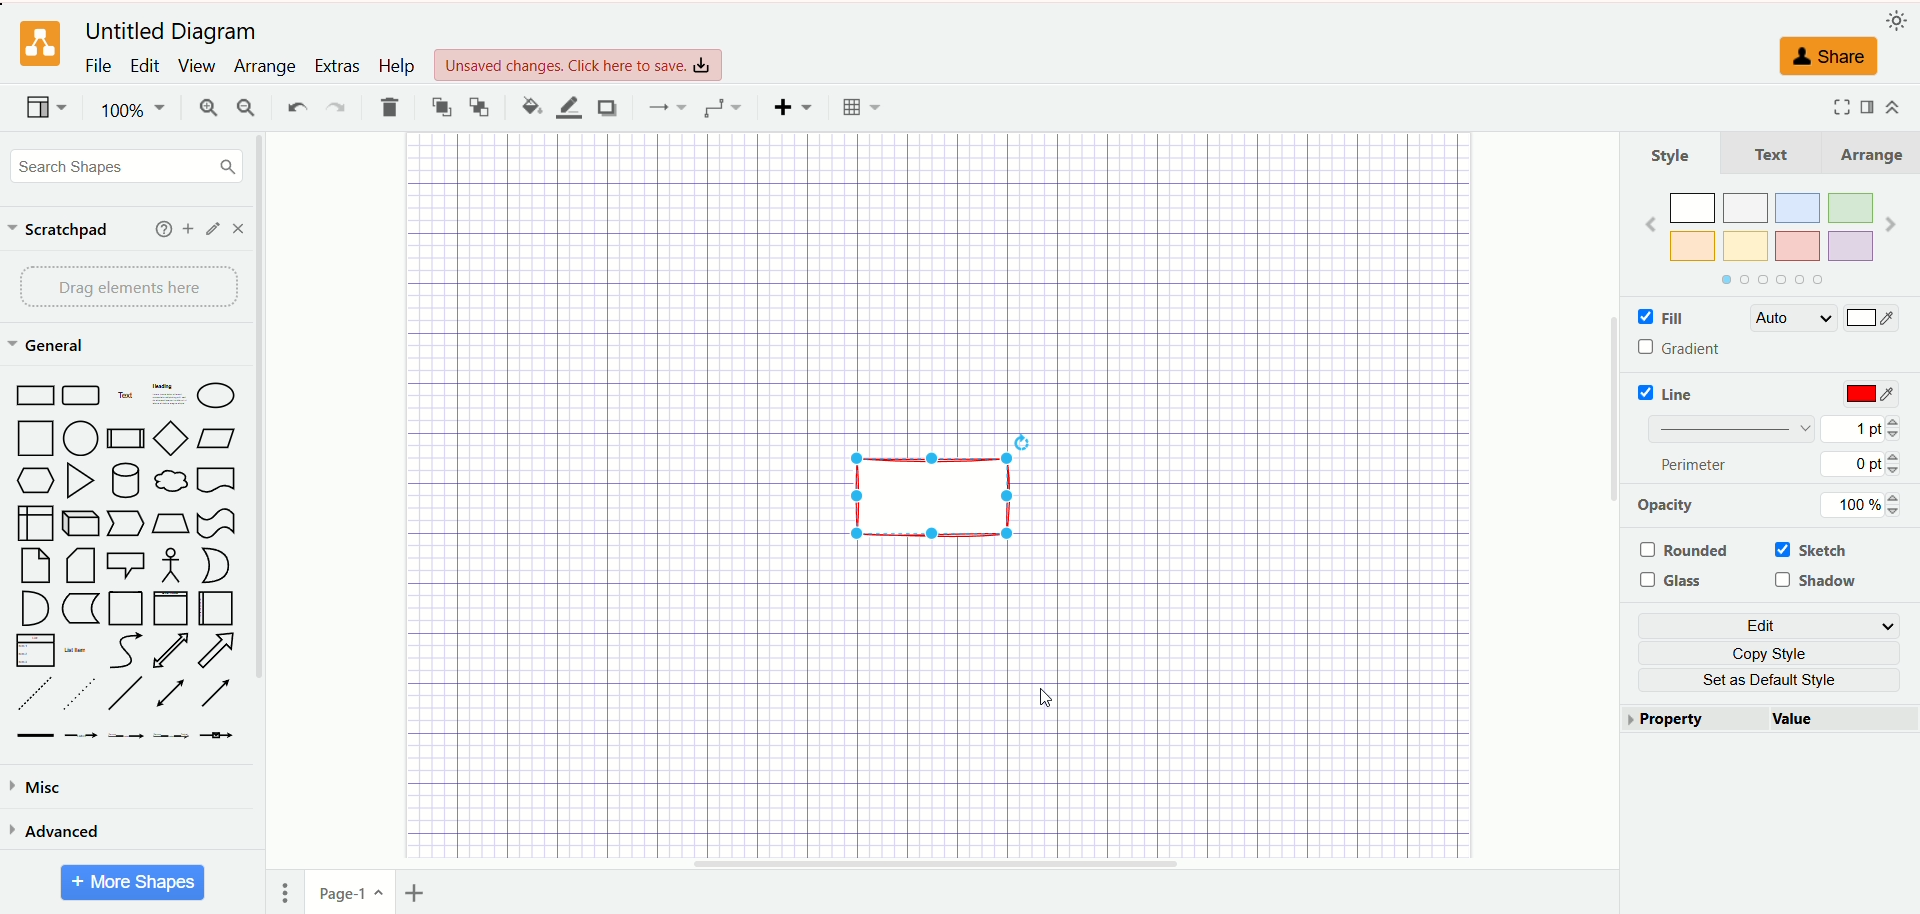  Describe the element at coordinates (131, 883) in the screenshot. I see `more shapes` at that location.